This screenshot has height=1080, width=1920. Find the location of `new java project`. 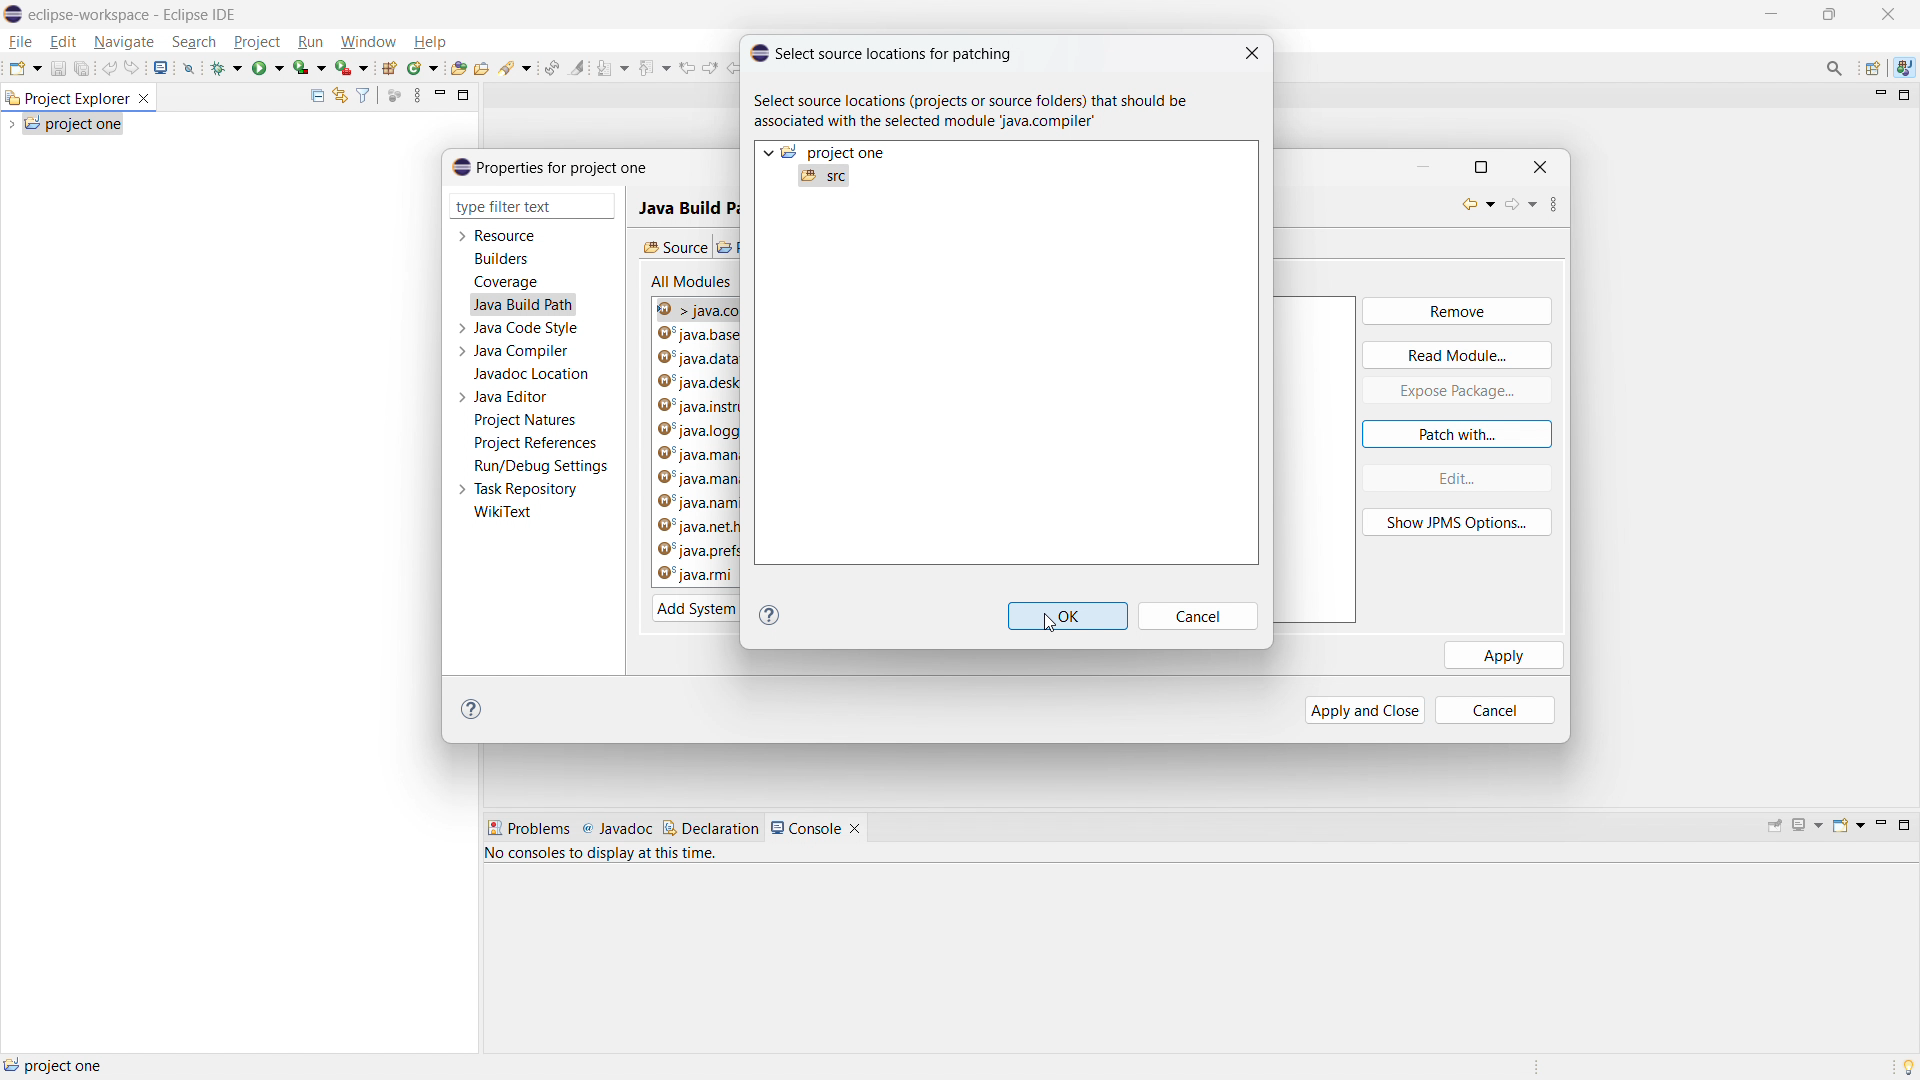

new java project is located at coordinates (388, 68).